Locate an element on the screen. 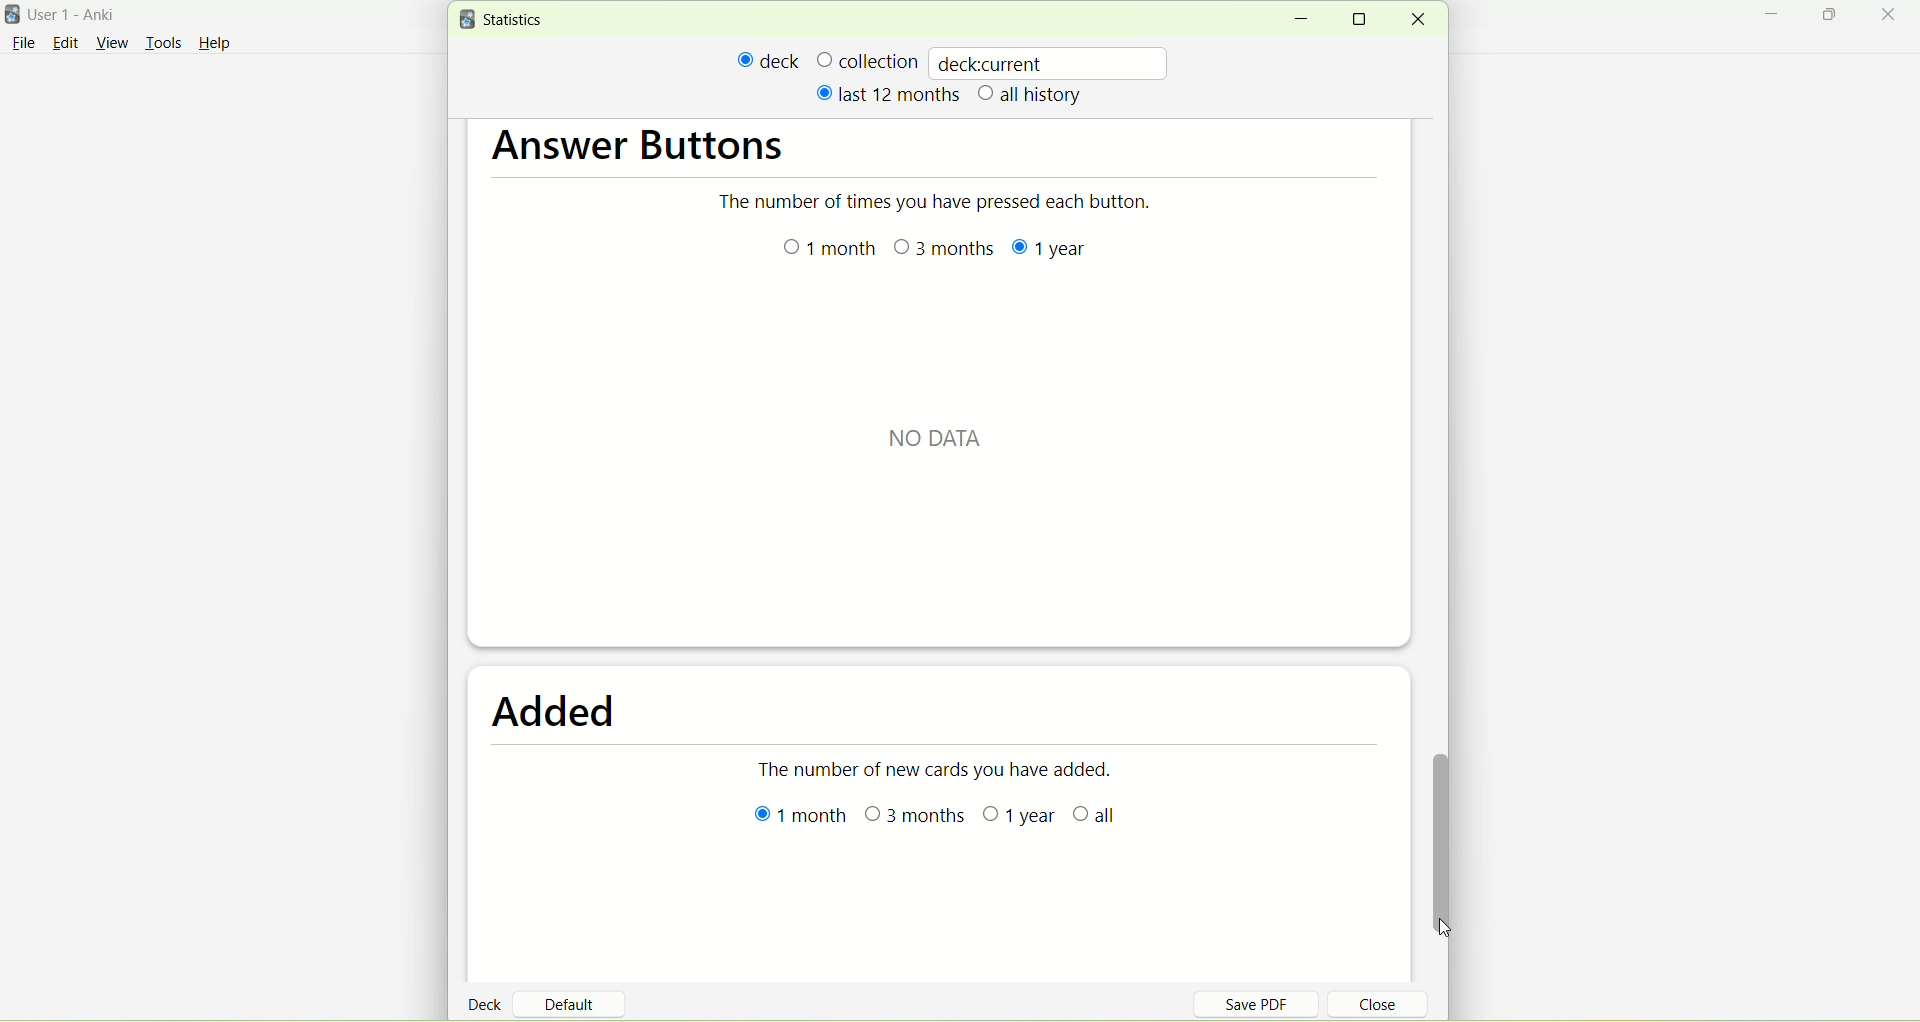 The height and width of the screenshot is (1022, 1920). deck is located at coordinates (769, 60).